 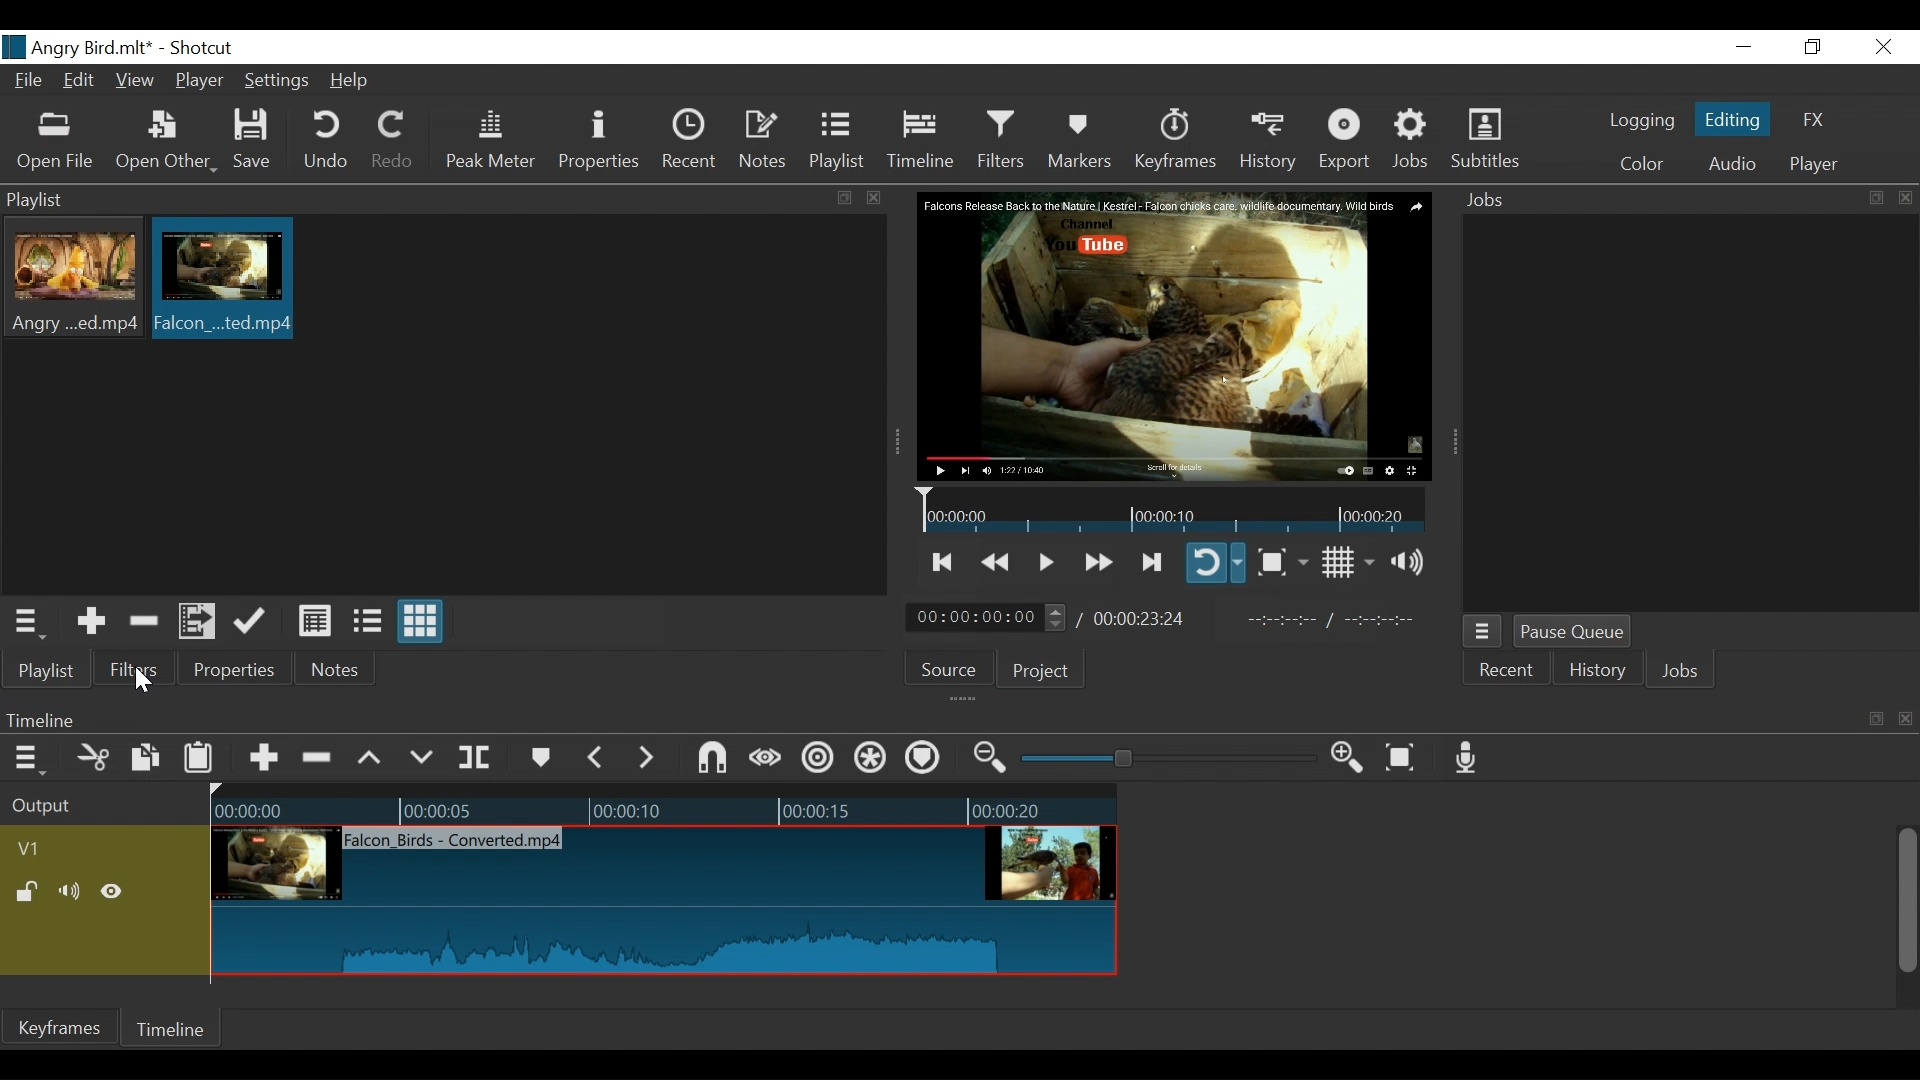 What do you see at coordinates (1174, 509) in the screenshot?
I see `Timeline` at bounding box center [1174, 509].